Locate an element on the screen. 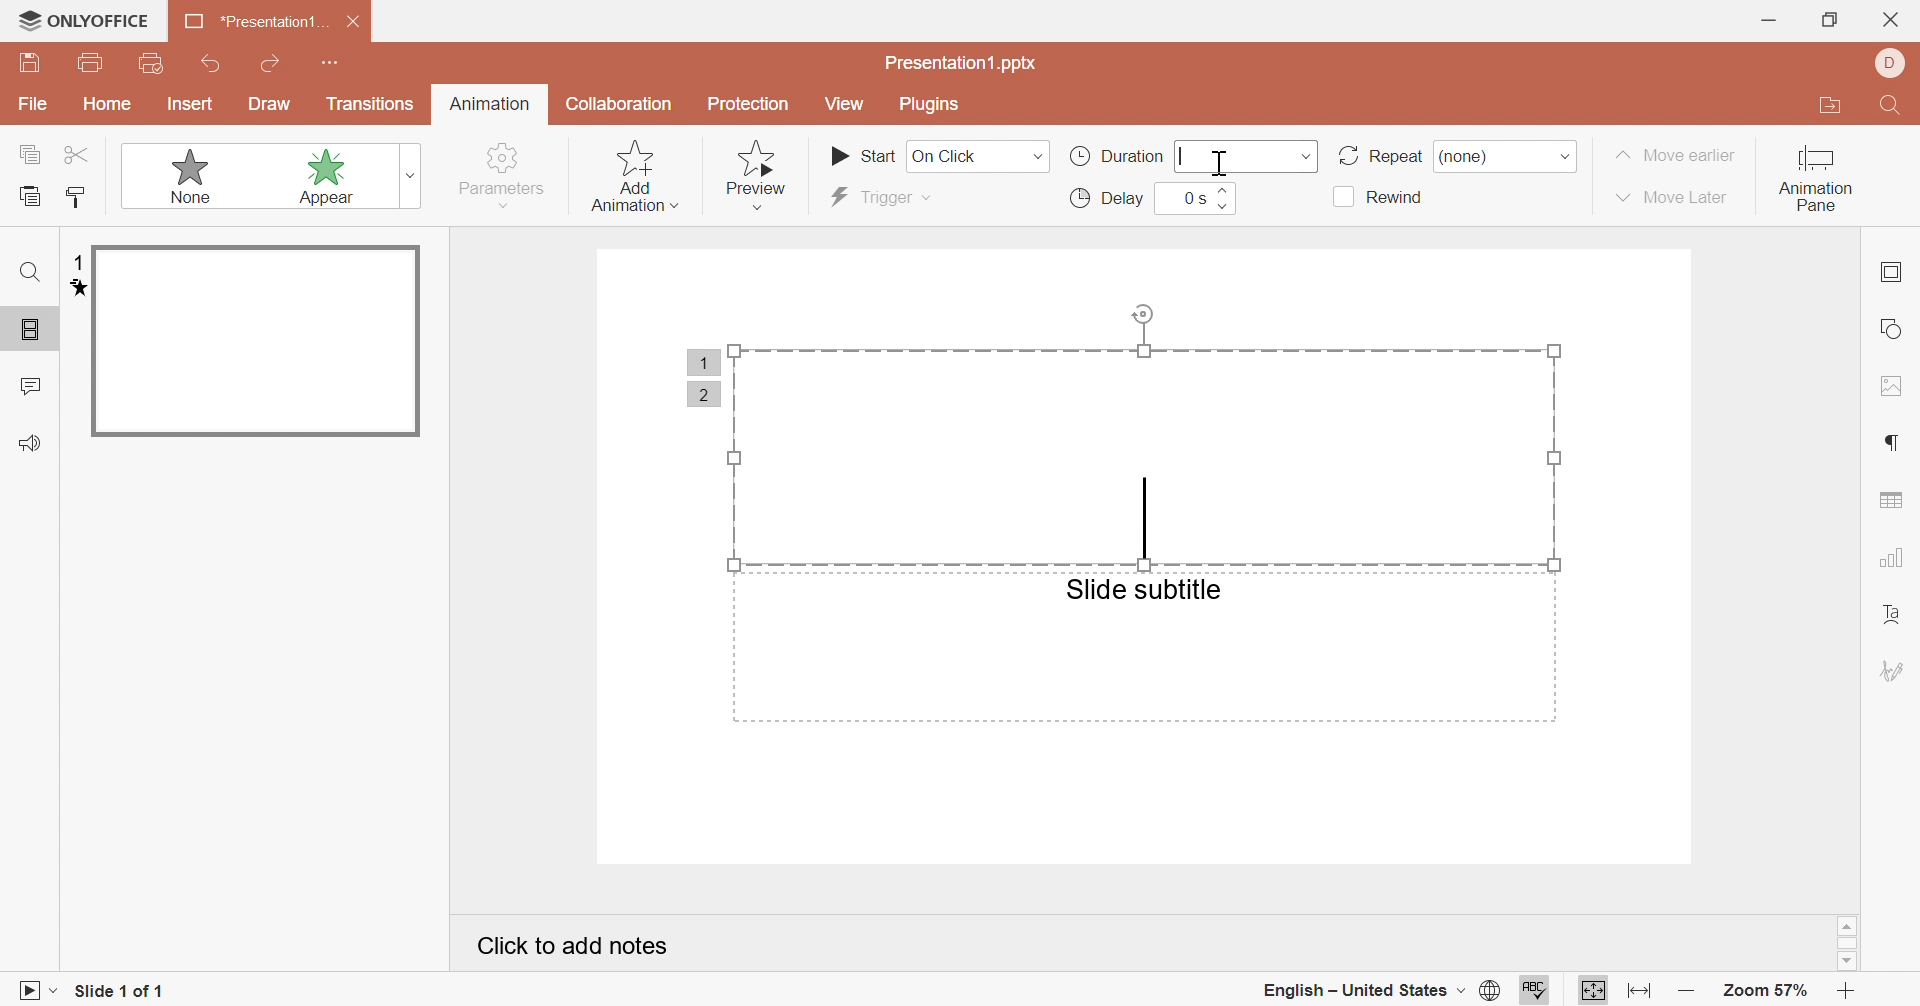  start is located at coordinates (863, 154).